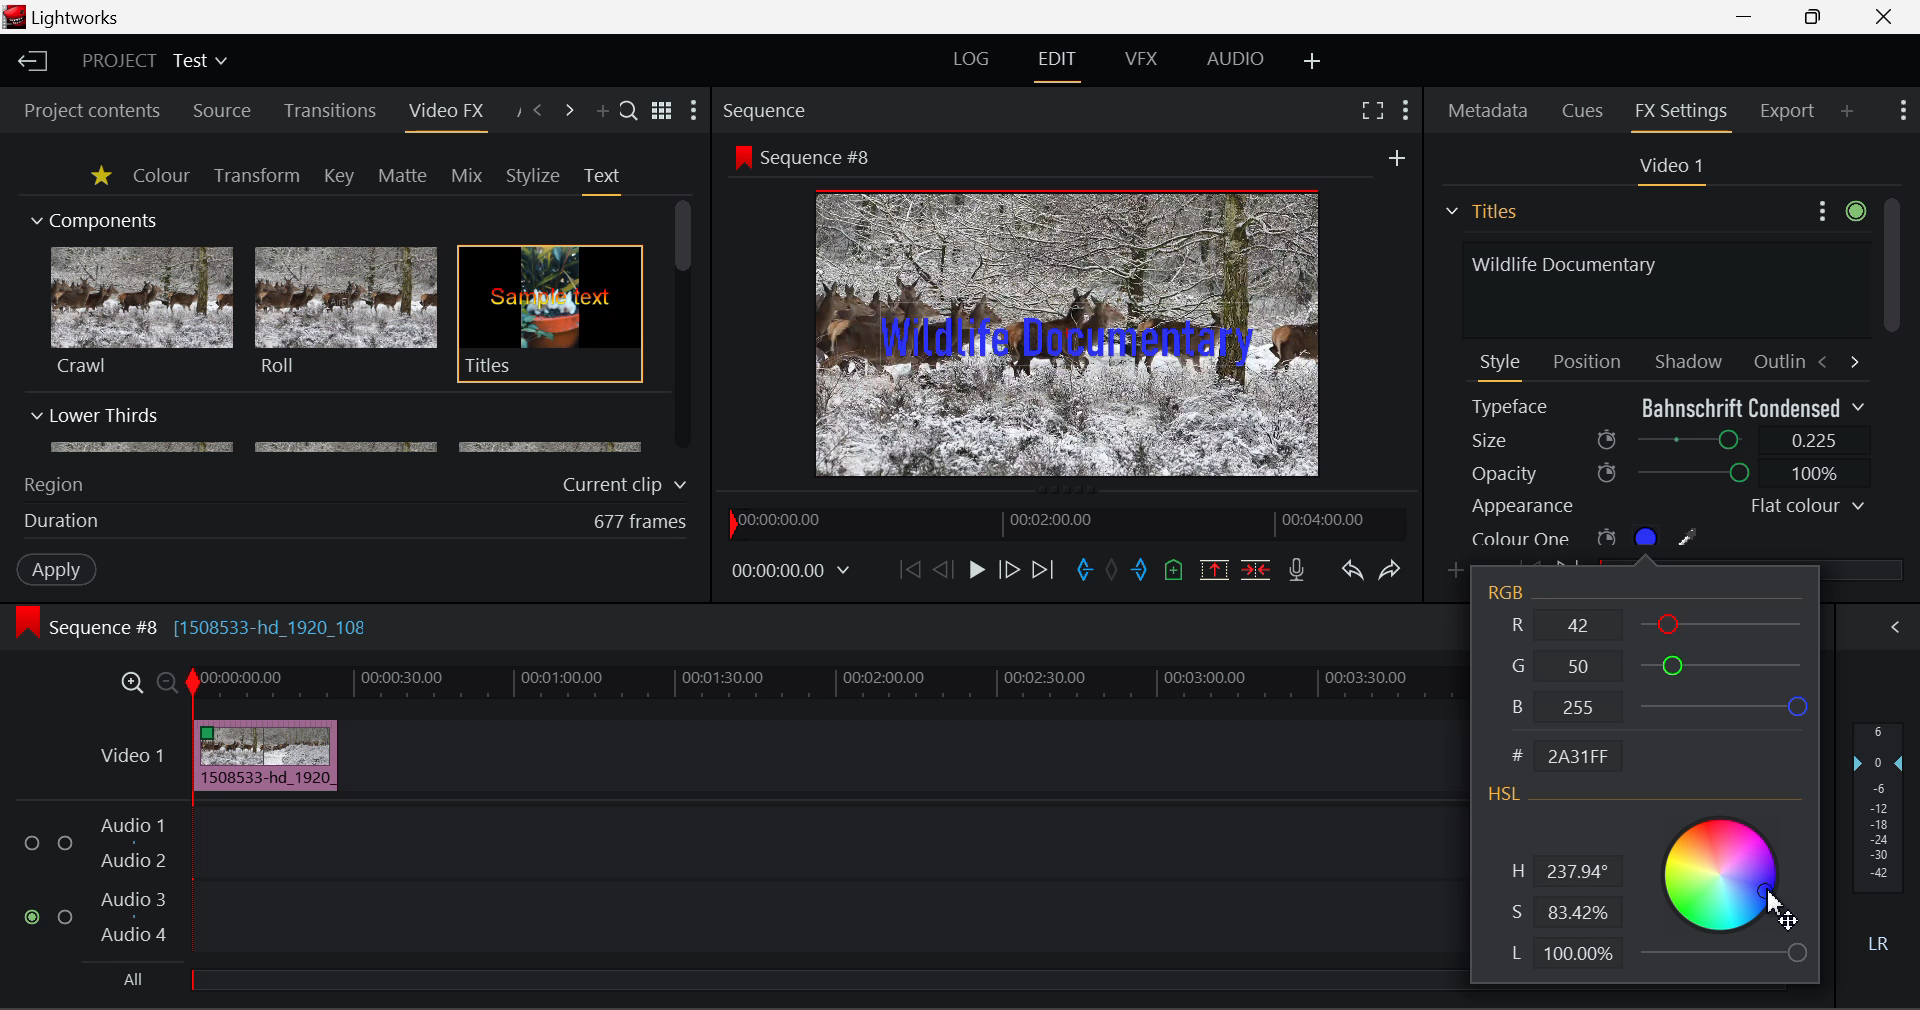 Image resolution: width=1920 pixels, height=1010 pixels. I want to click on Components Section, so click(92, 216).